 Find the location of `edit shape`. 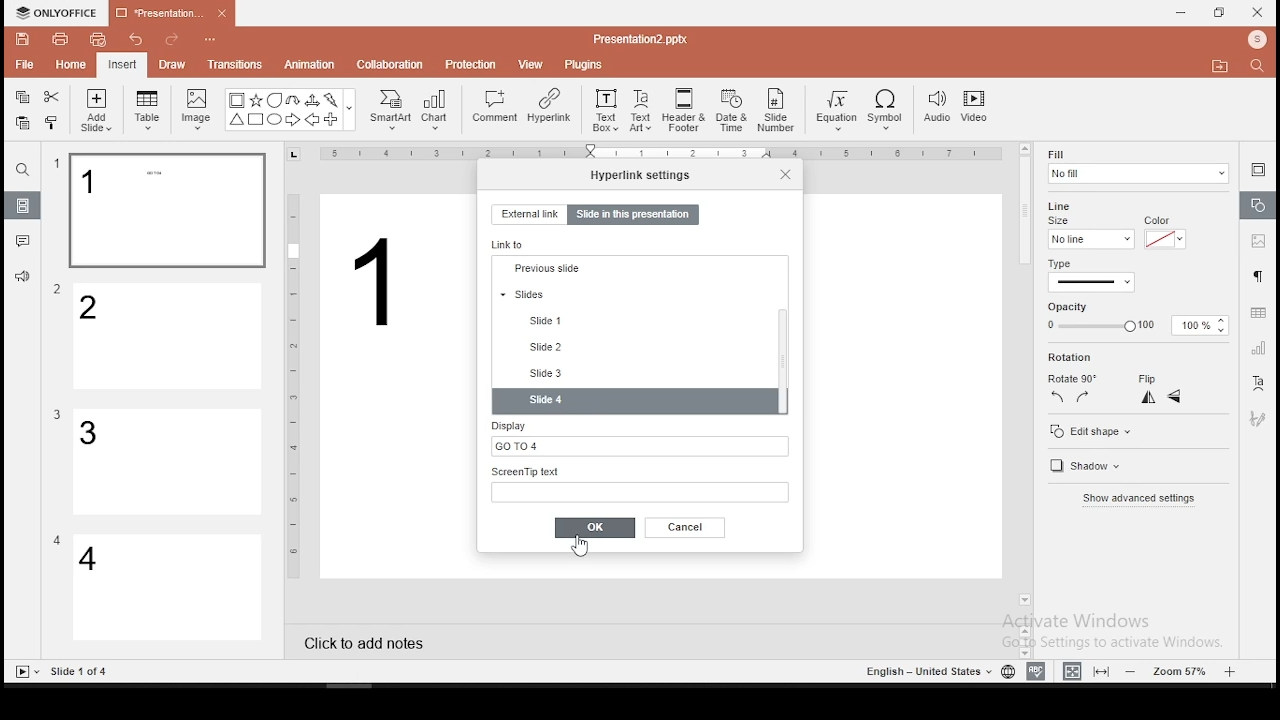

edit shape is located at coordinates (1089, 431).